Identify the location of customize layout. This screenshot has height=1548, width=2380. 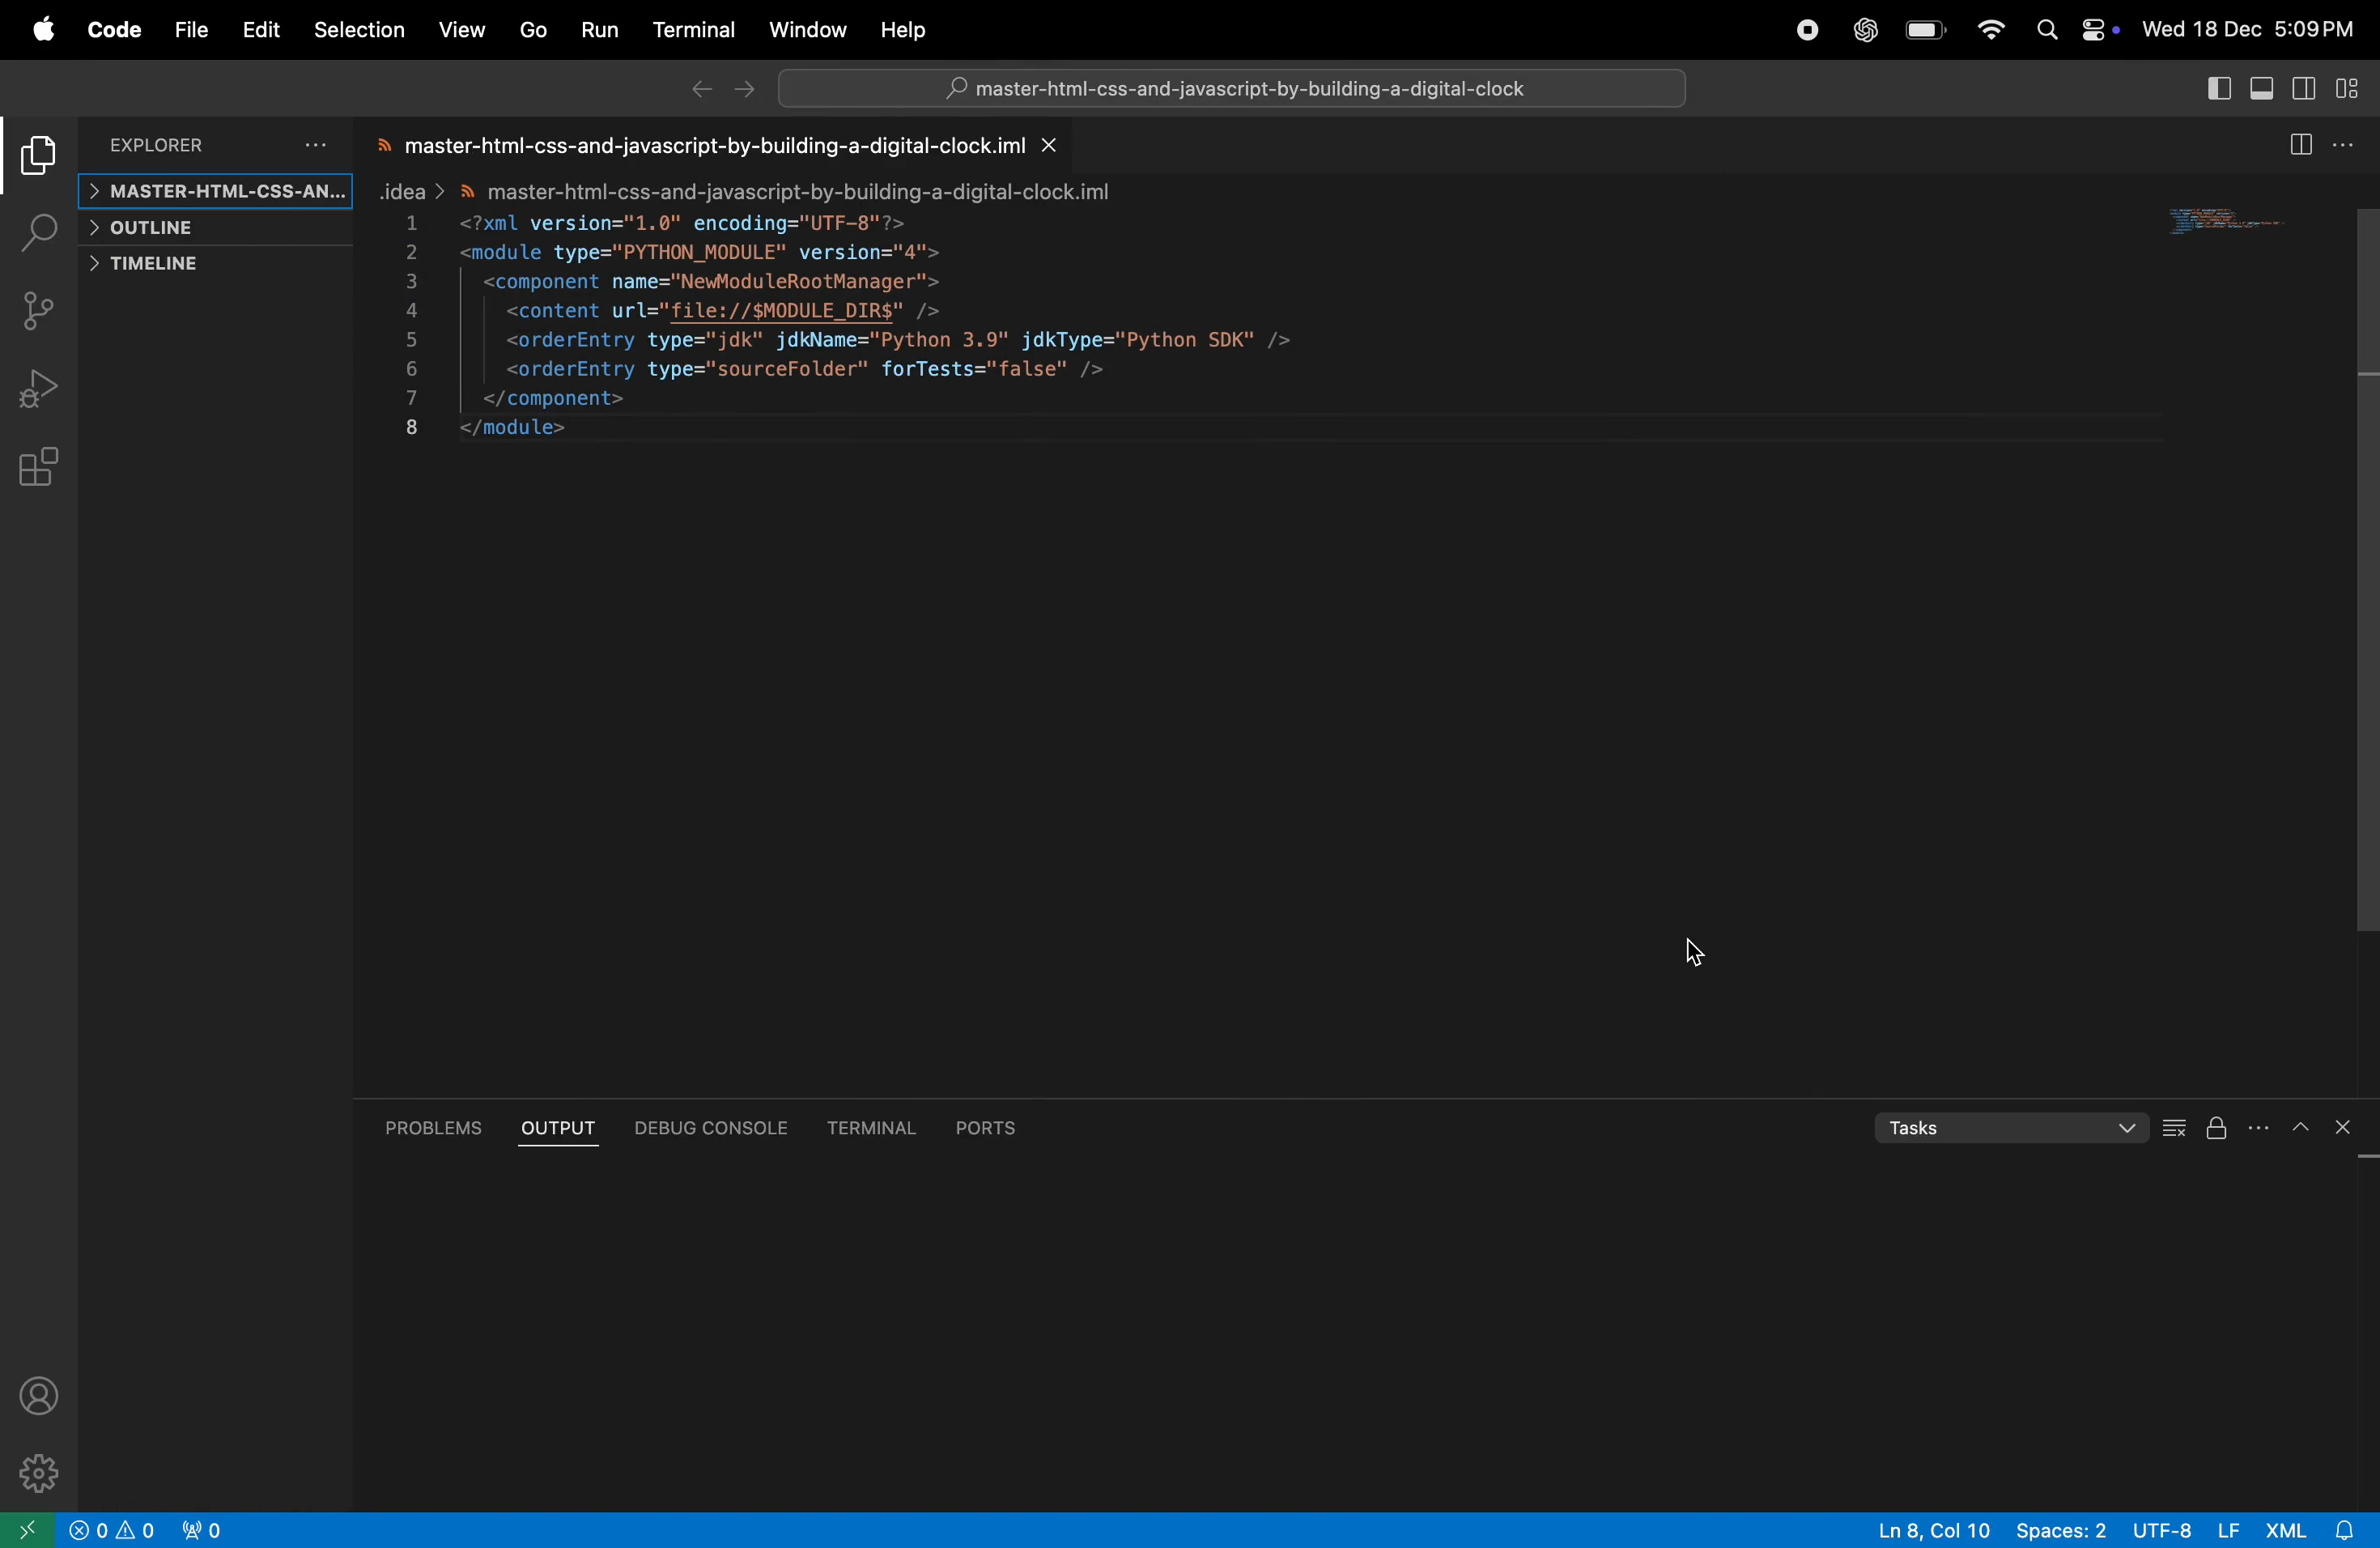
(2356, 90).